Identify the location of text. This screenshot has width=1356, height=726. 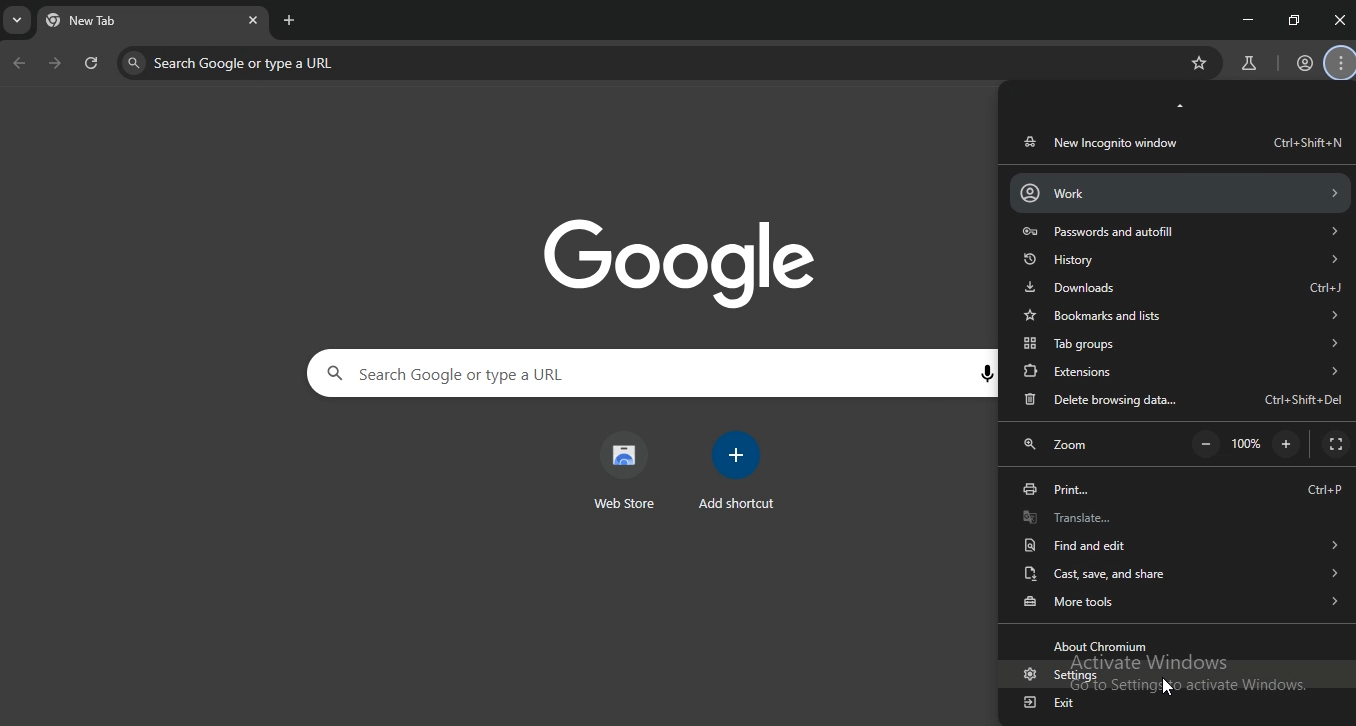
(1104, 646).